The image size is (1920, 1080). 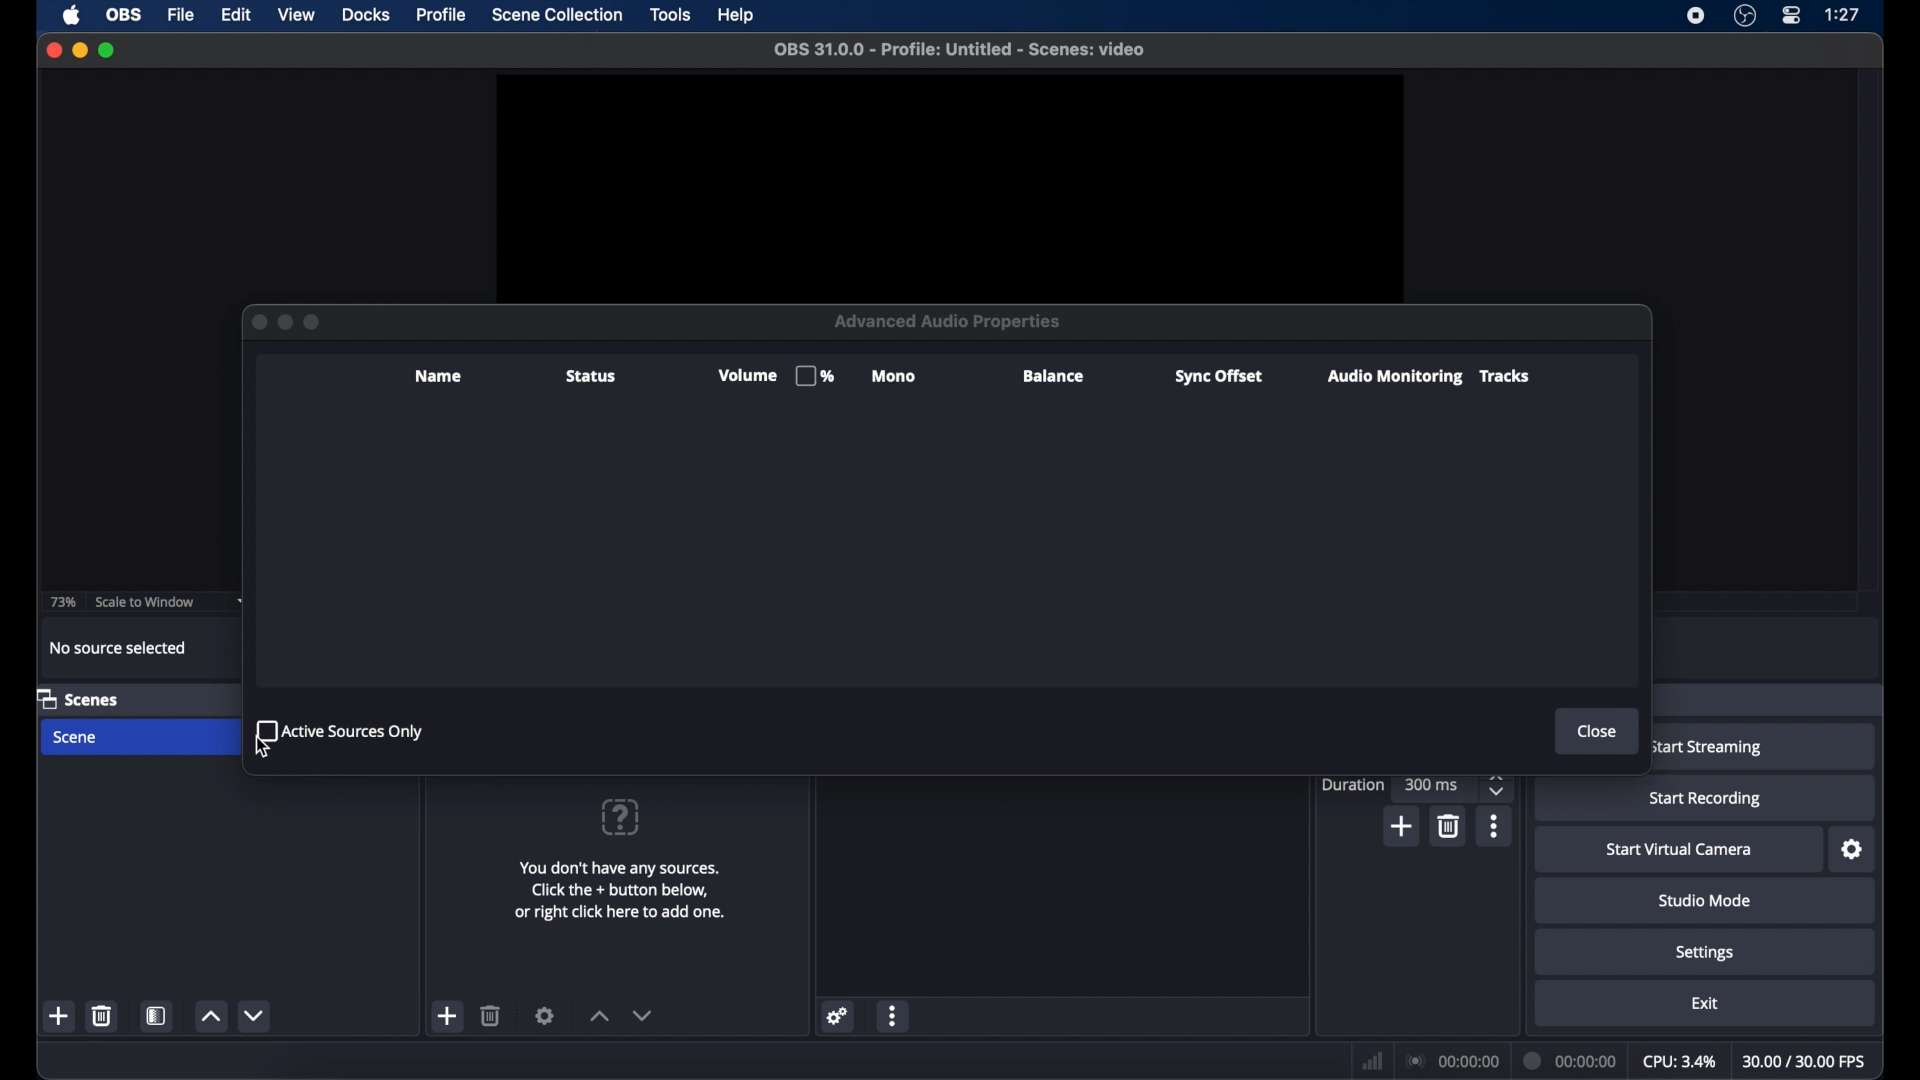 I want to click on no source selected, so click(x=121, y=648).